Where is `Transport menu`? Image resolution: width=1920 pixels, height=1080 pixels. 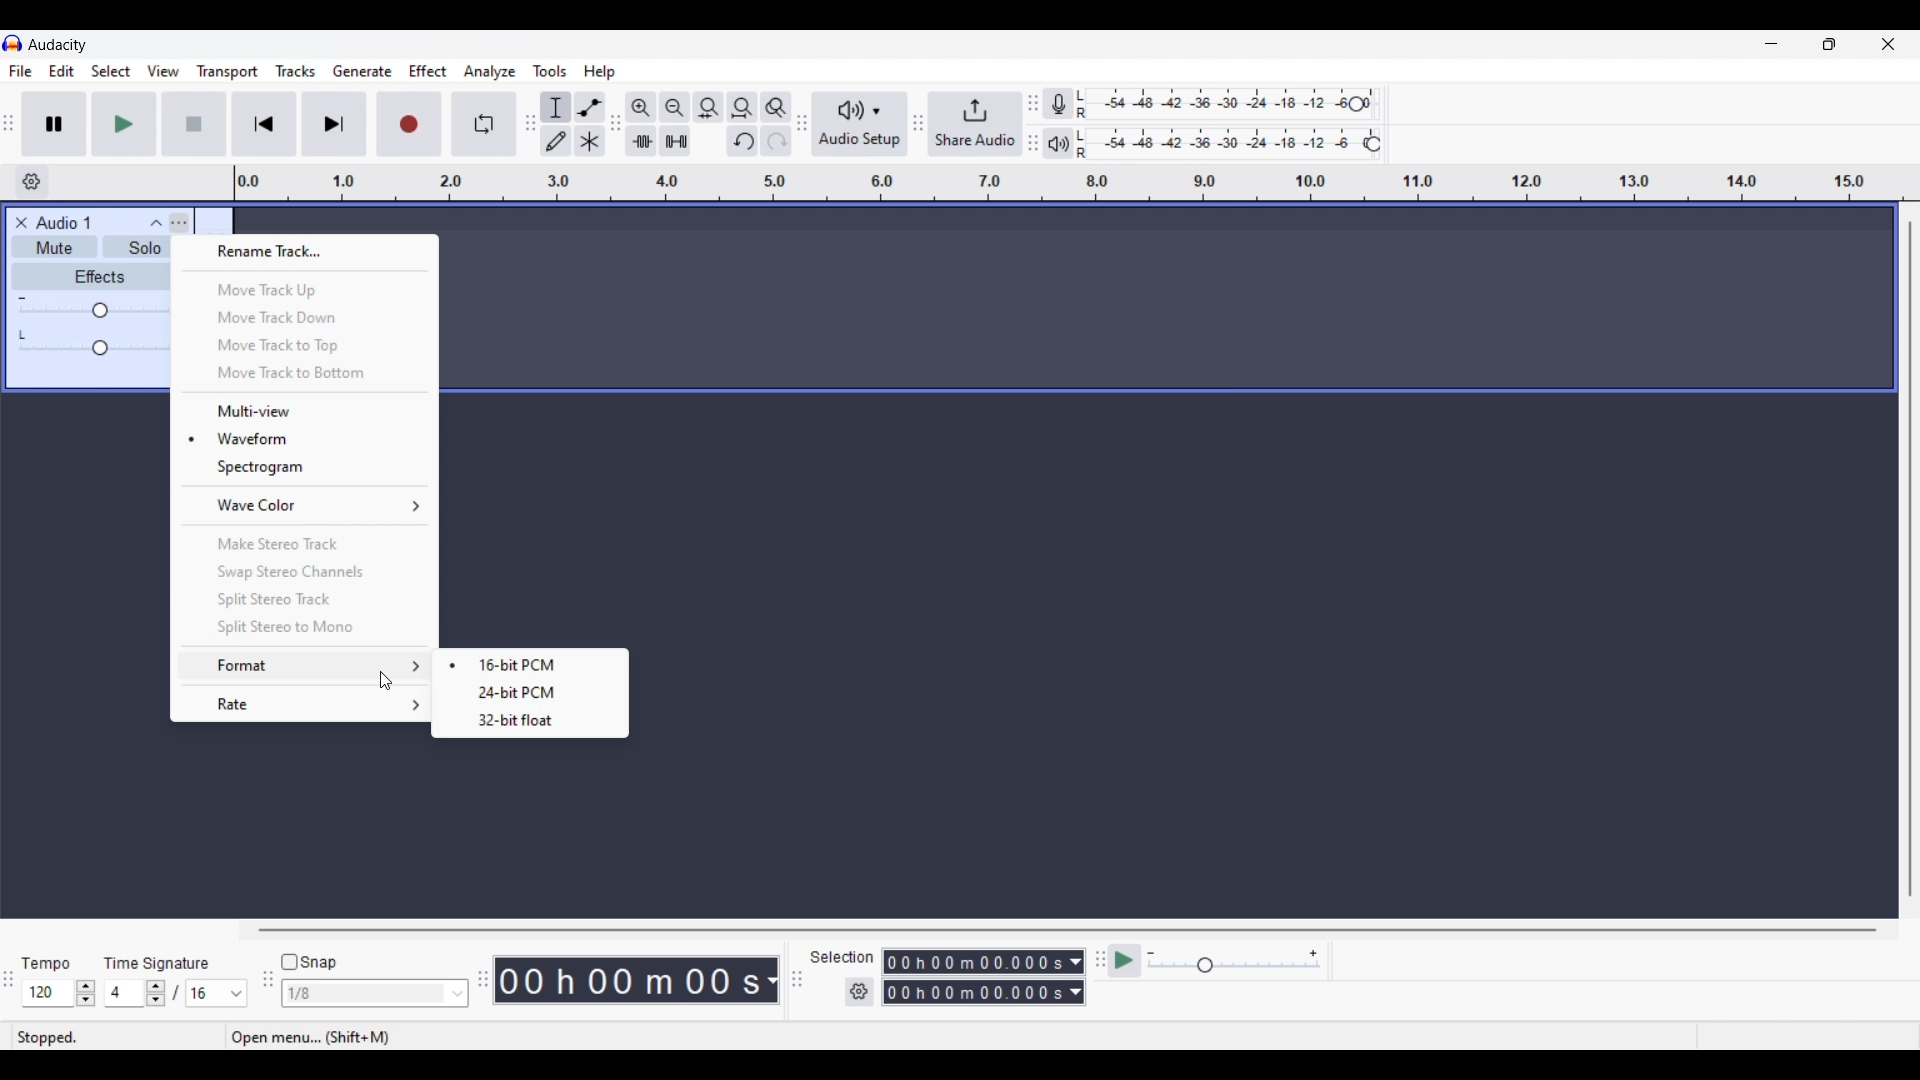 Transport menu is located at coordinates (228, 71).